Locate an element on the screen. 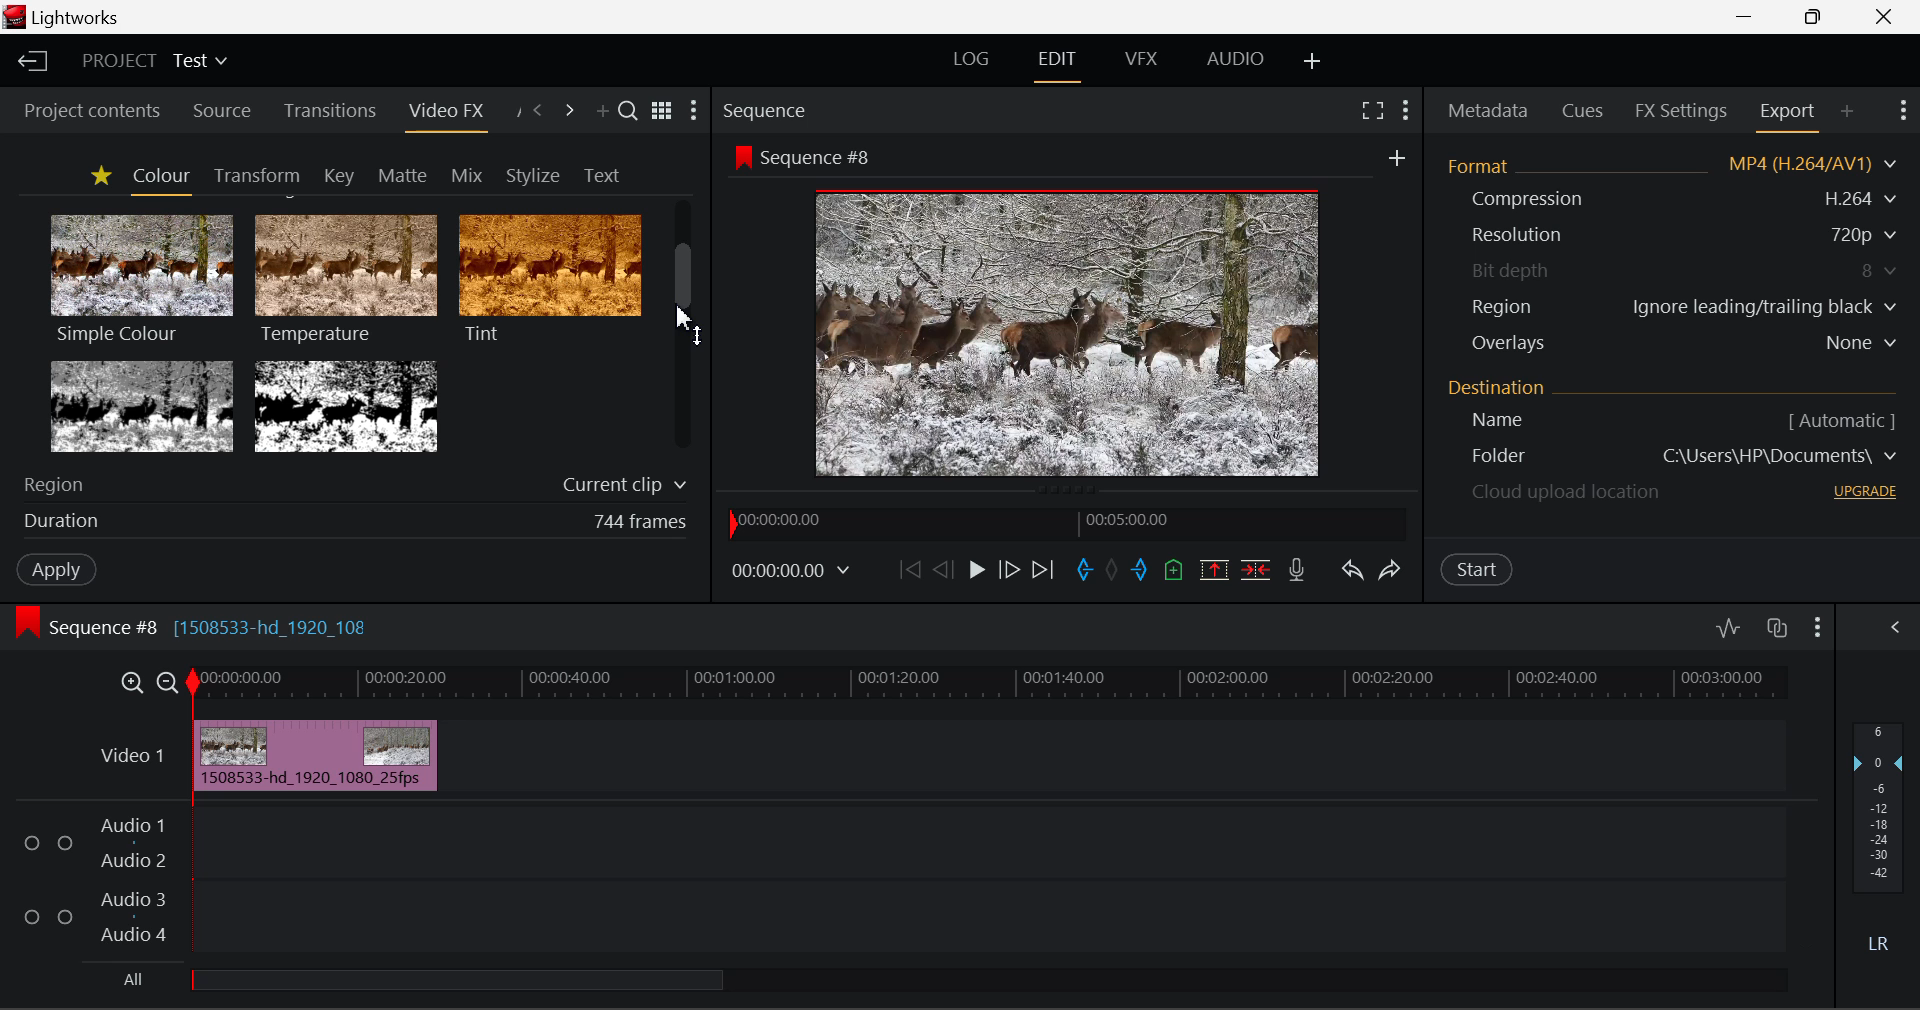 Image resolution: width=1920 pixels, height=1010 pixels. 00:00:00.00 is located at coordinates (794, 571).